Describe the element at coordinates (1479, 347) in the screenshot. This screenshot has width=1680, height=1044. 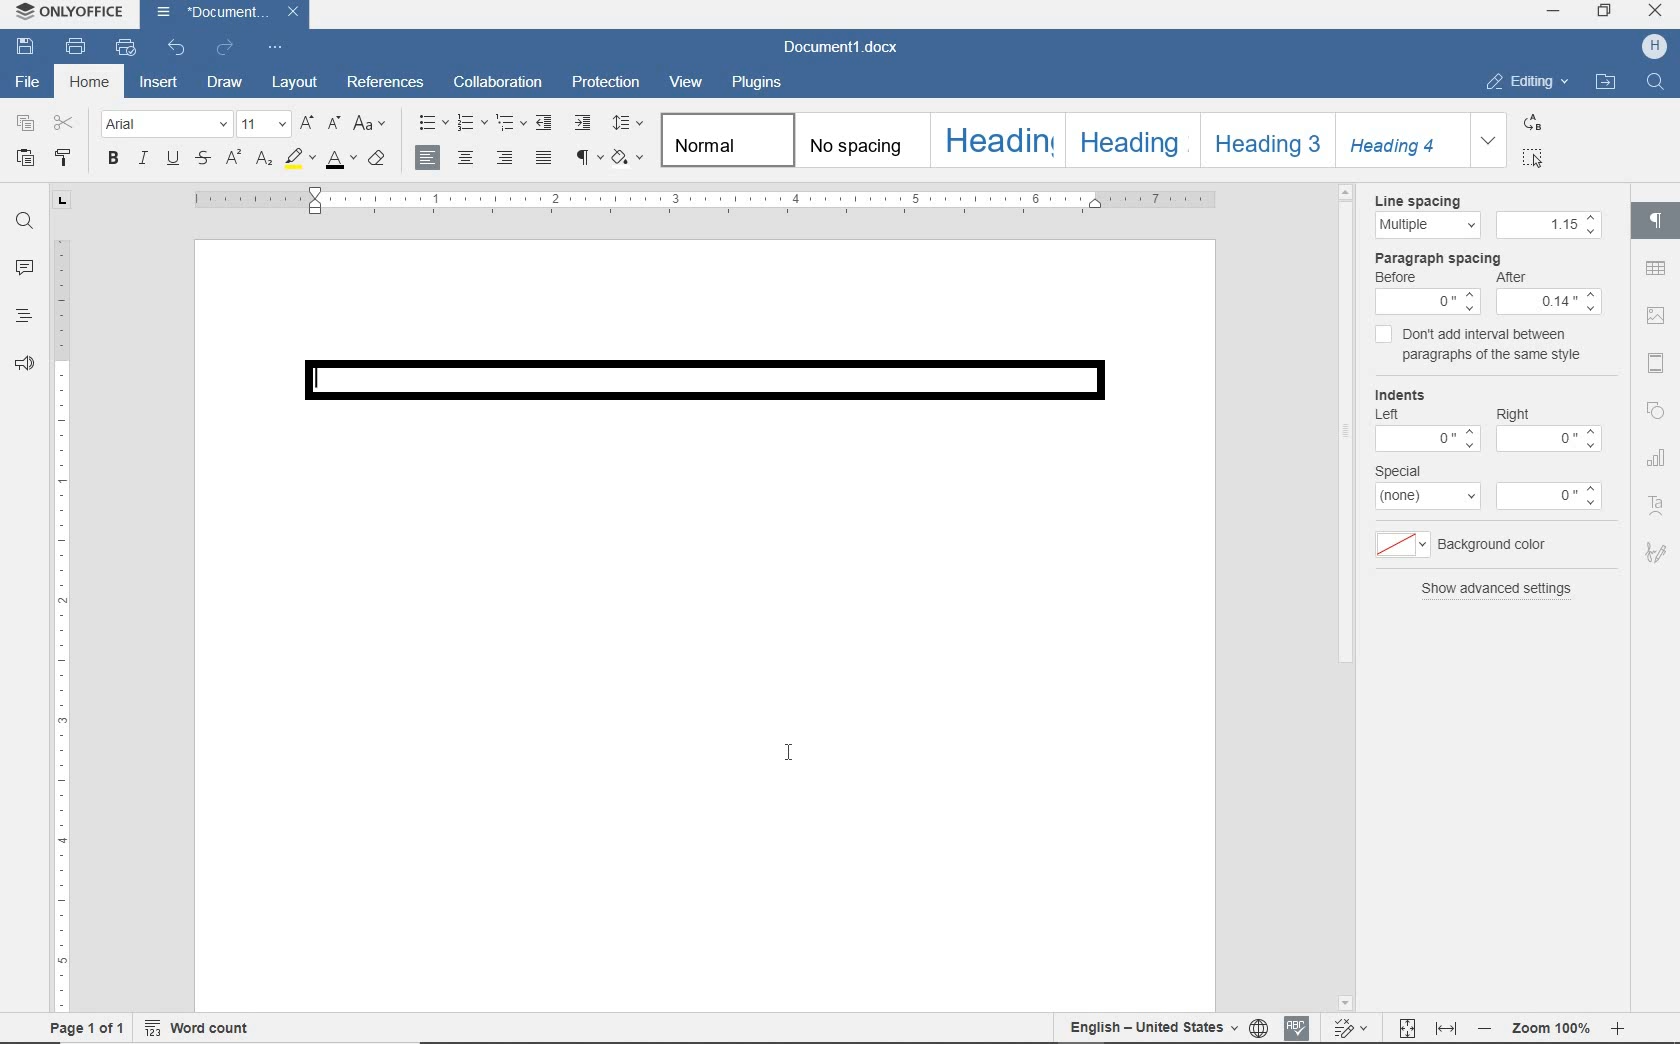
I see `don't add interval between paragraphs of the same style` at that location.